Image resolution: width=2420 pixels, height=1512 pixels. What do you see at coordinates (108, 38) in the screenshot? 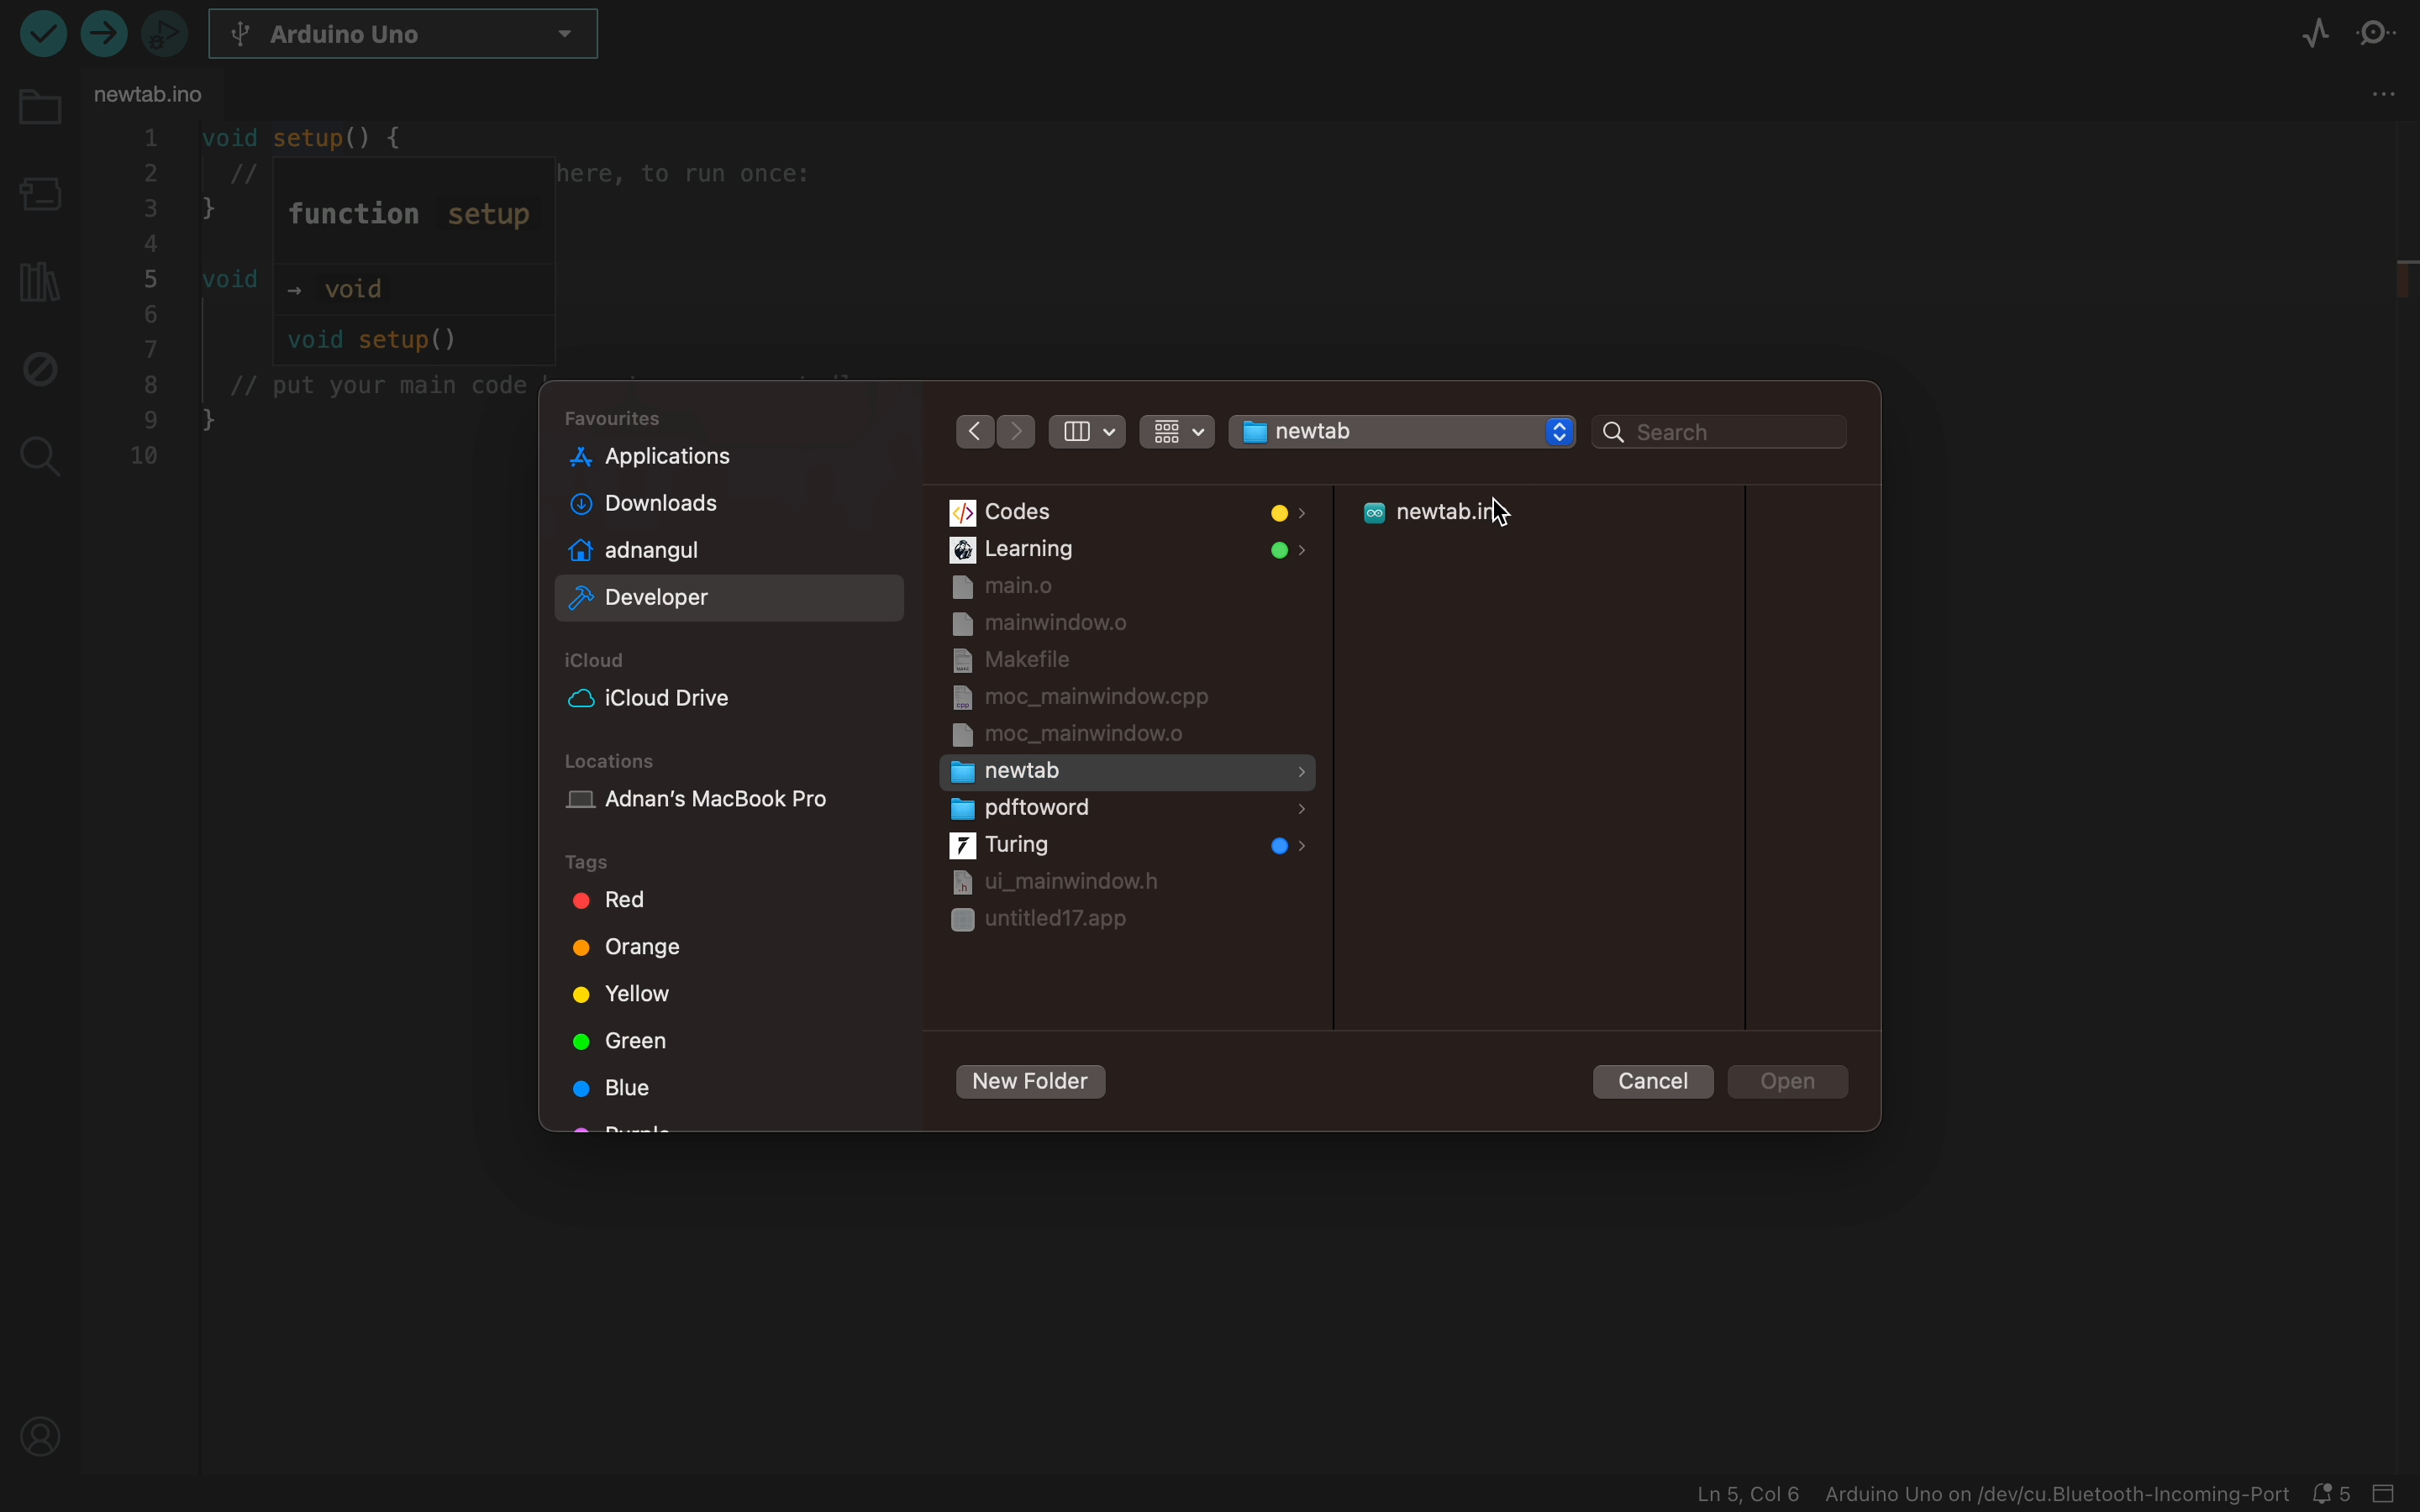
I see `verify` at bounding box center [108, 38].